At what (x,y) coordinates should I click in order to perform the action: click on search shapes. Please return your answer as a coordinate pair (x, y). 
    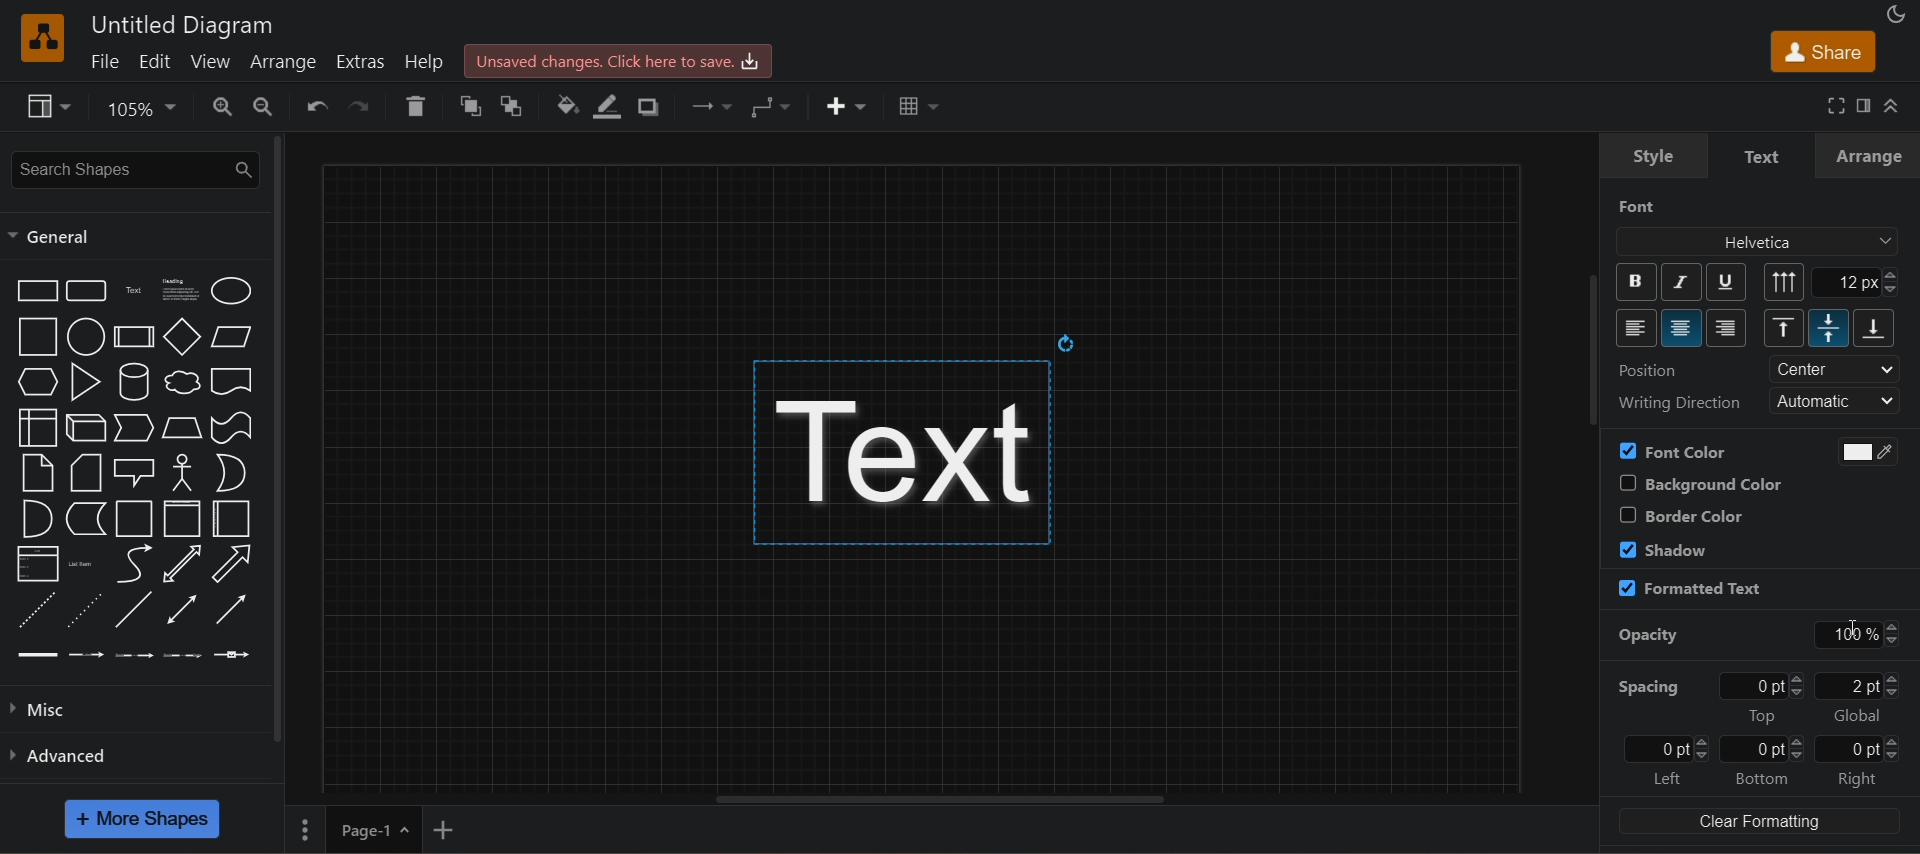
    Looking at the image, I should click on (132, 170).